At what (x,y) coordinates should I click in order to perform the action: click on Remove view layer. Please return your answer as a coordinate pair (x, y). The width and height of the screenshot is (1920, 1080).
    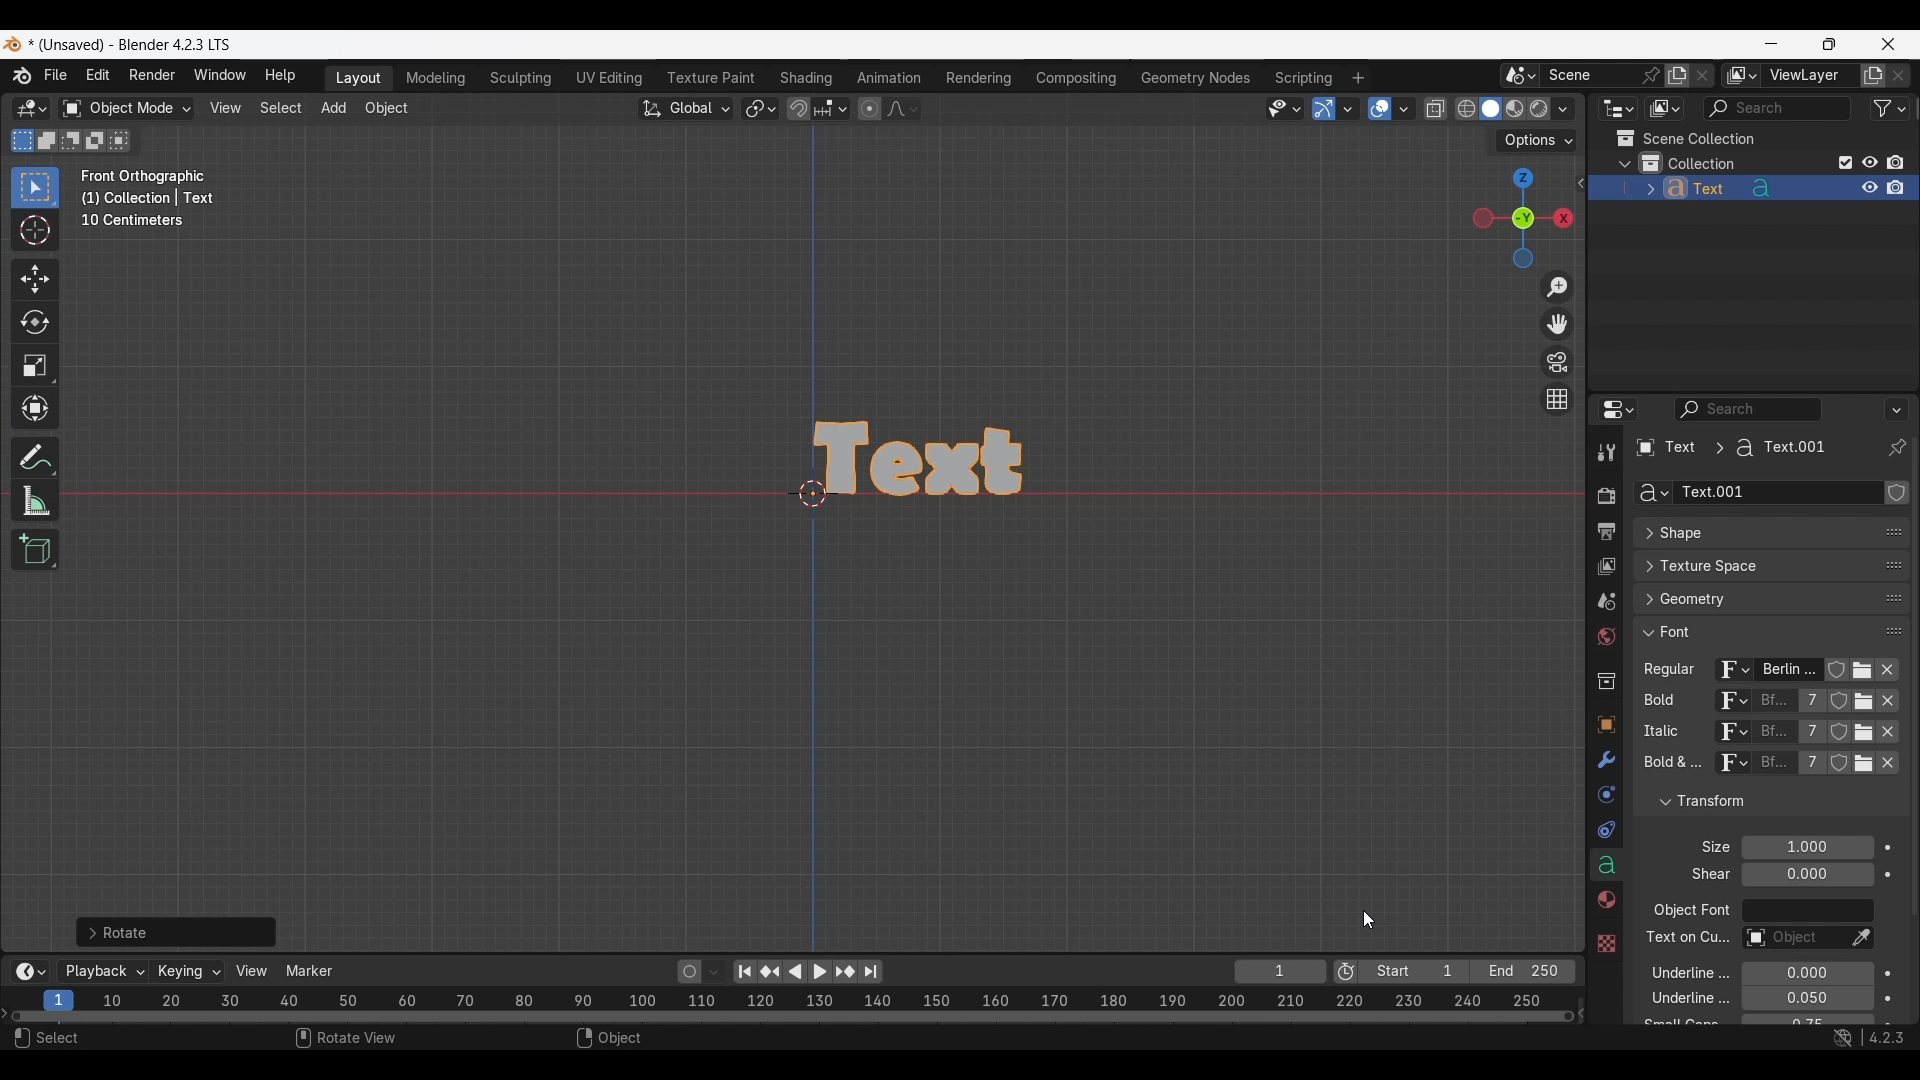
    Looking at the image, I should click on (1899, 75).